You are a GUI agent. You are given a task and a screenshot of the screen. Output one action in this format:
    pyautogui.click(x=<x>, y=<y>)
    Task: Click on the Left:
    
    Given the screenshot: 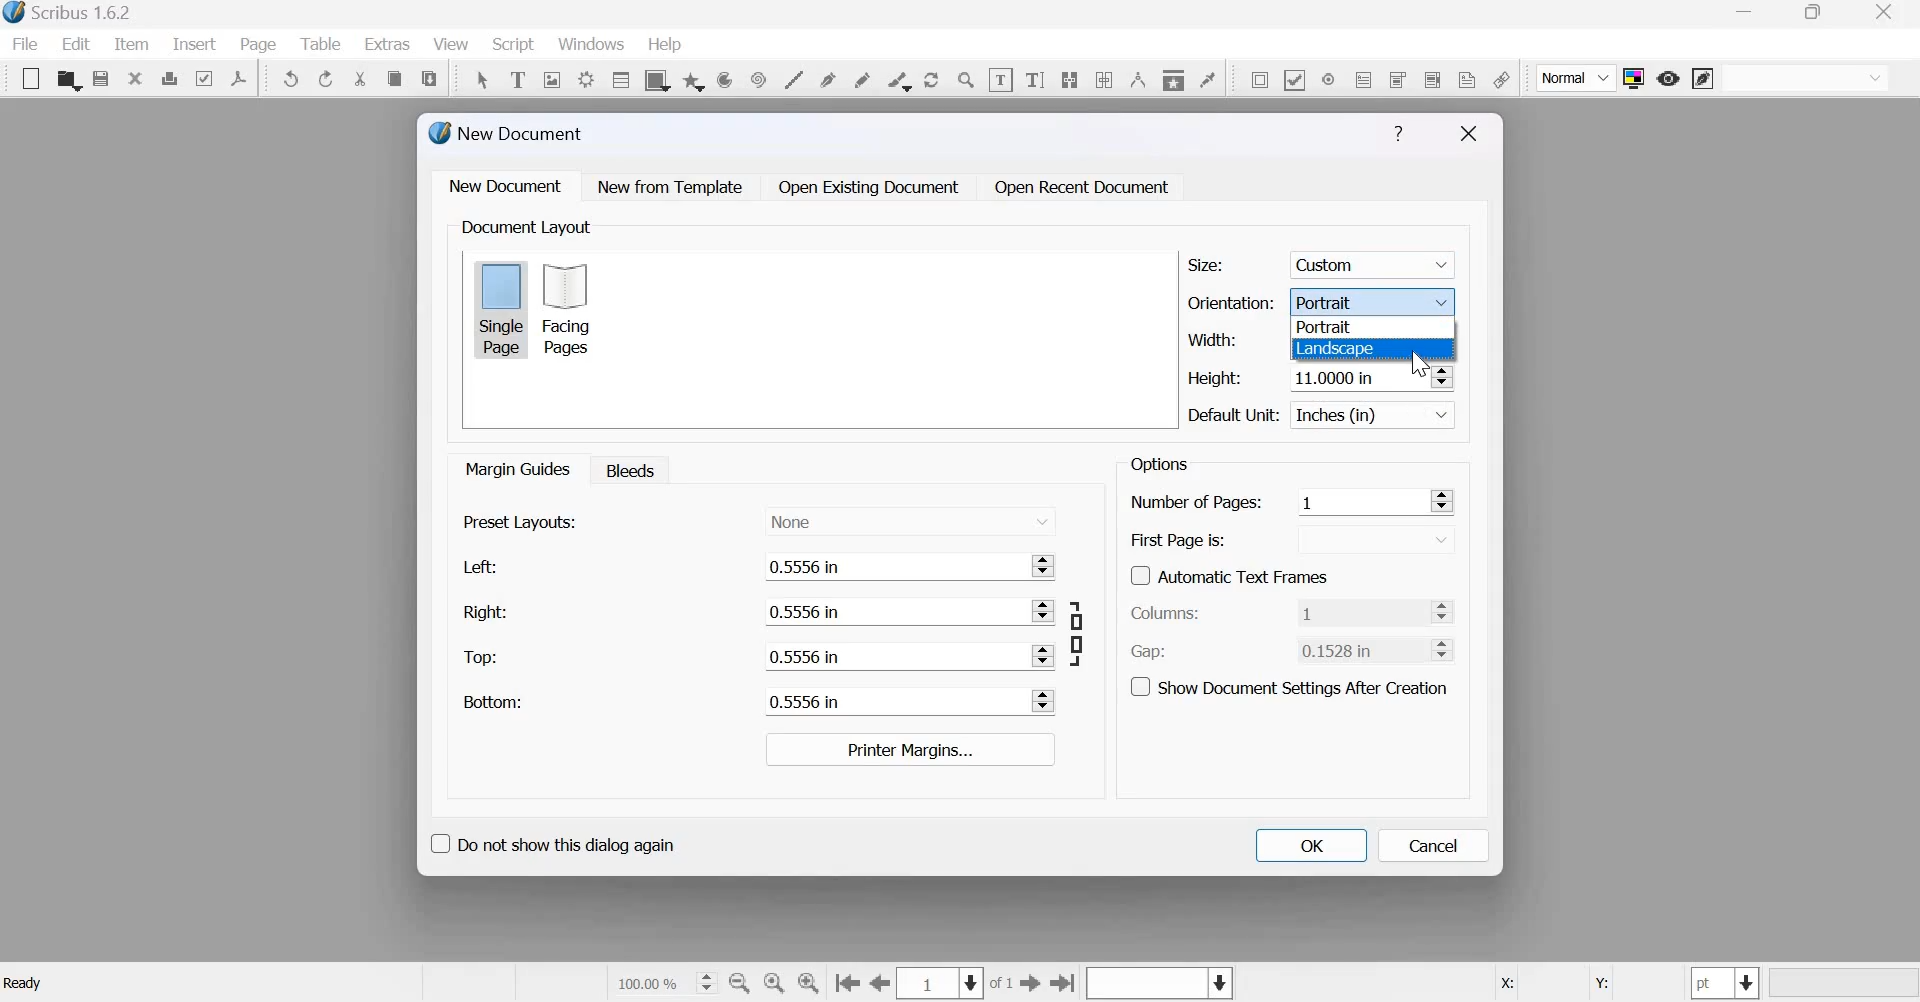 What is the action you would take?
    pyautogui.click(x=477, y=567)
    